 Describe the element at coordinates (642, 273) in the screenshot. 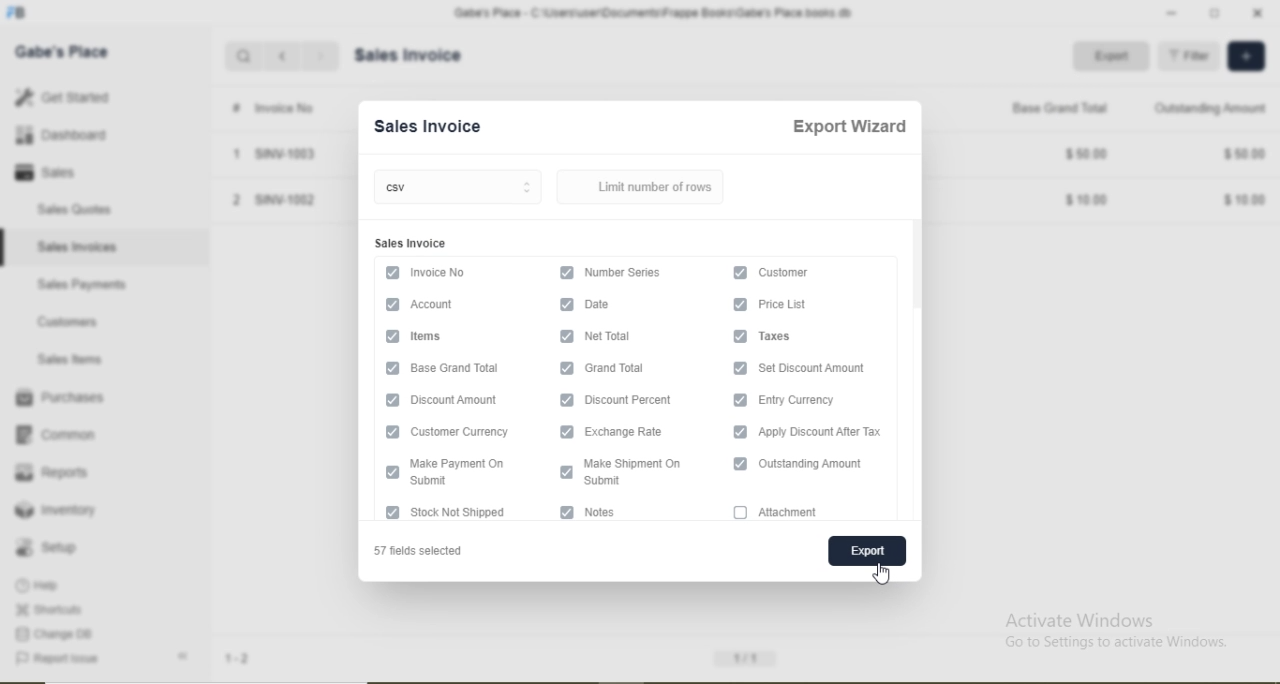

I see `Number Series` at that location.